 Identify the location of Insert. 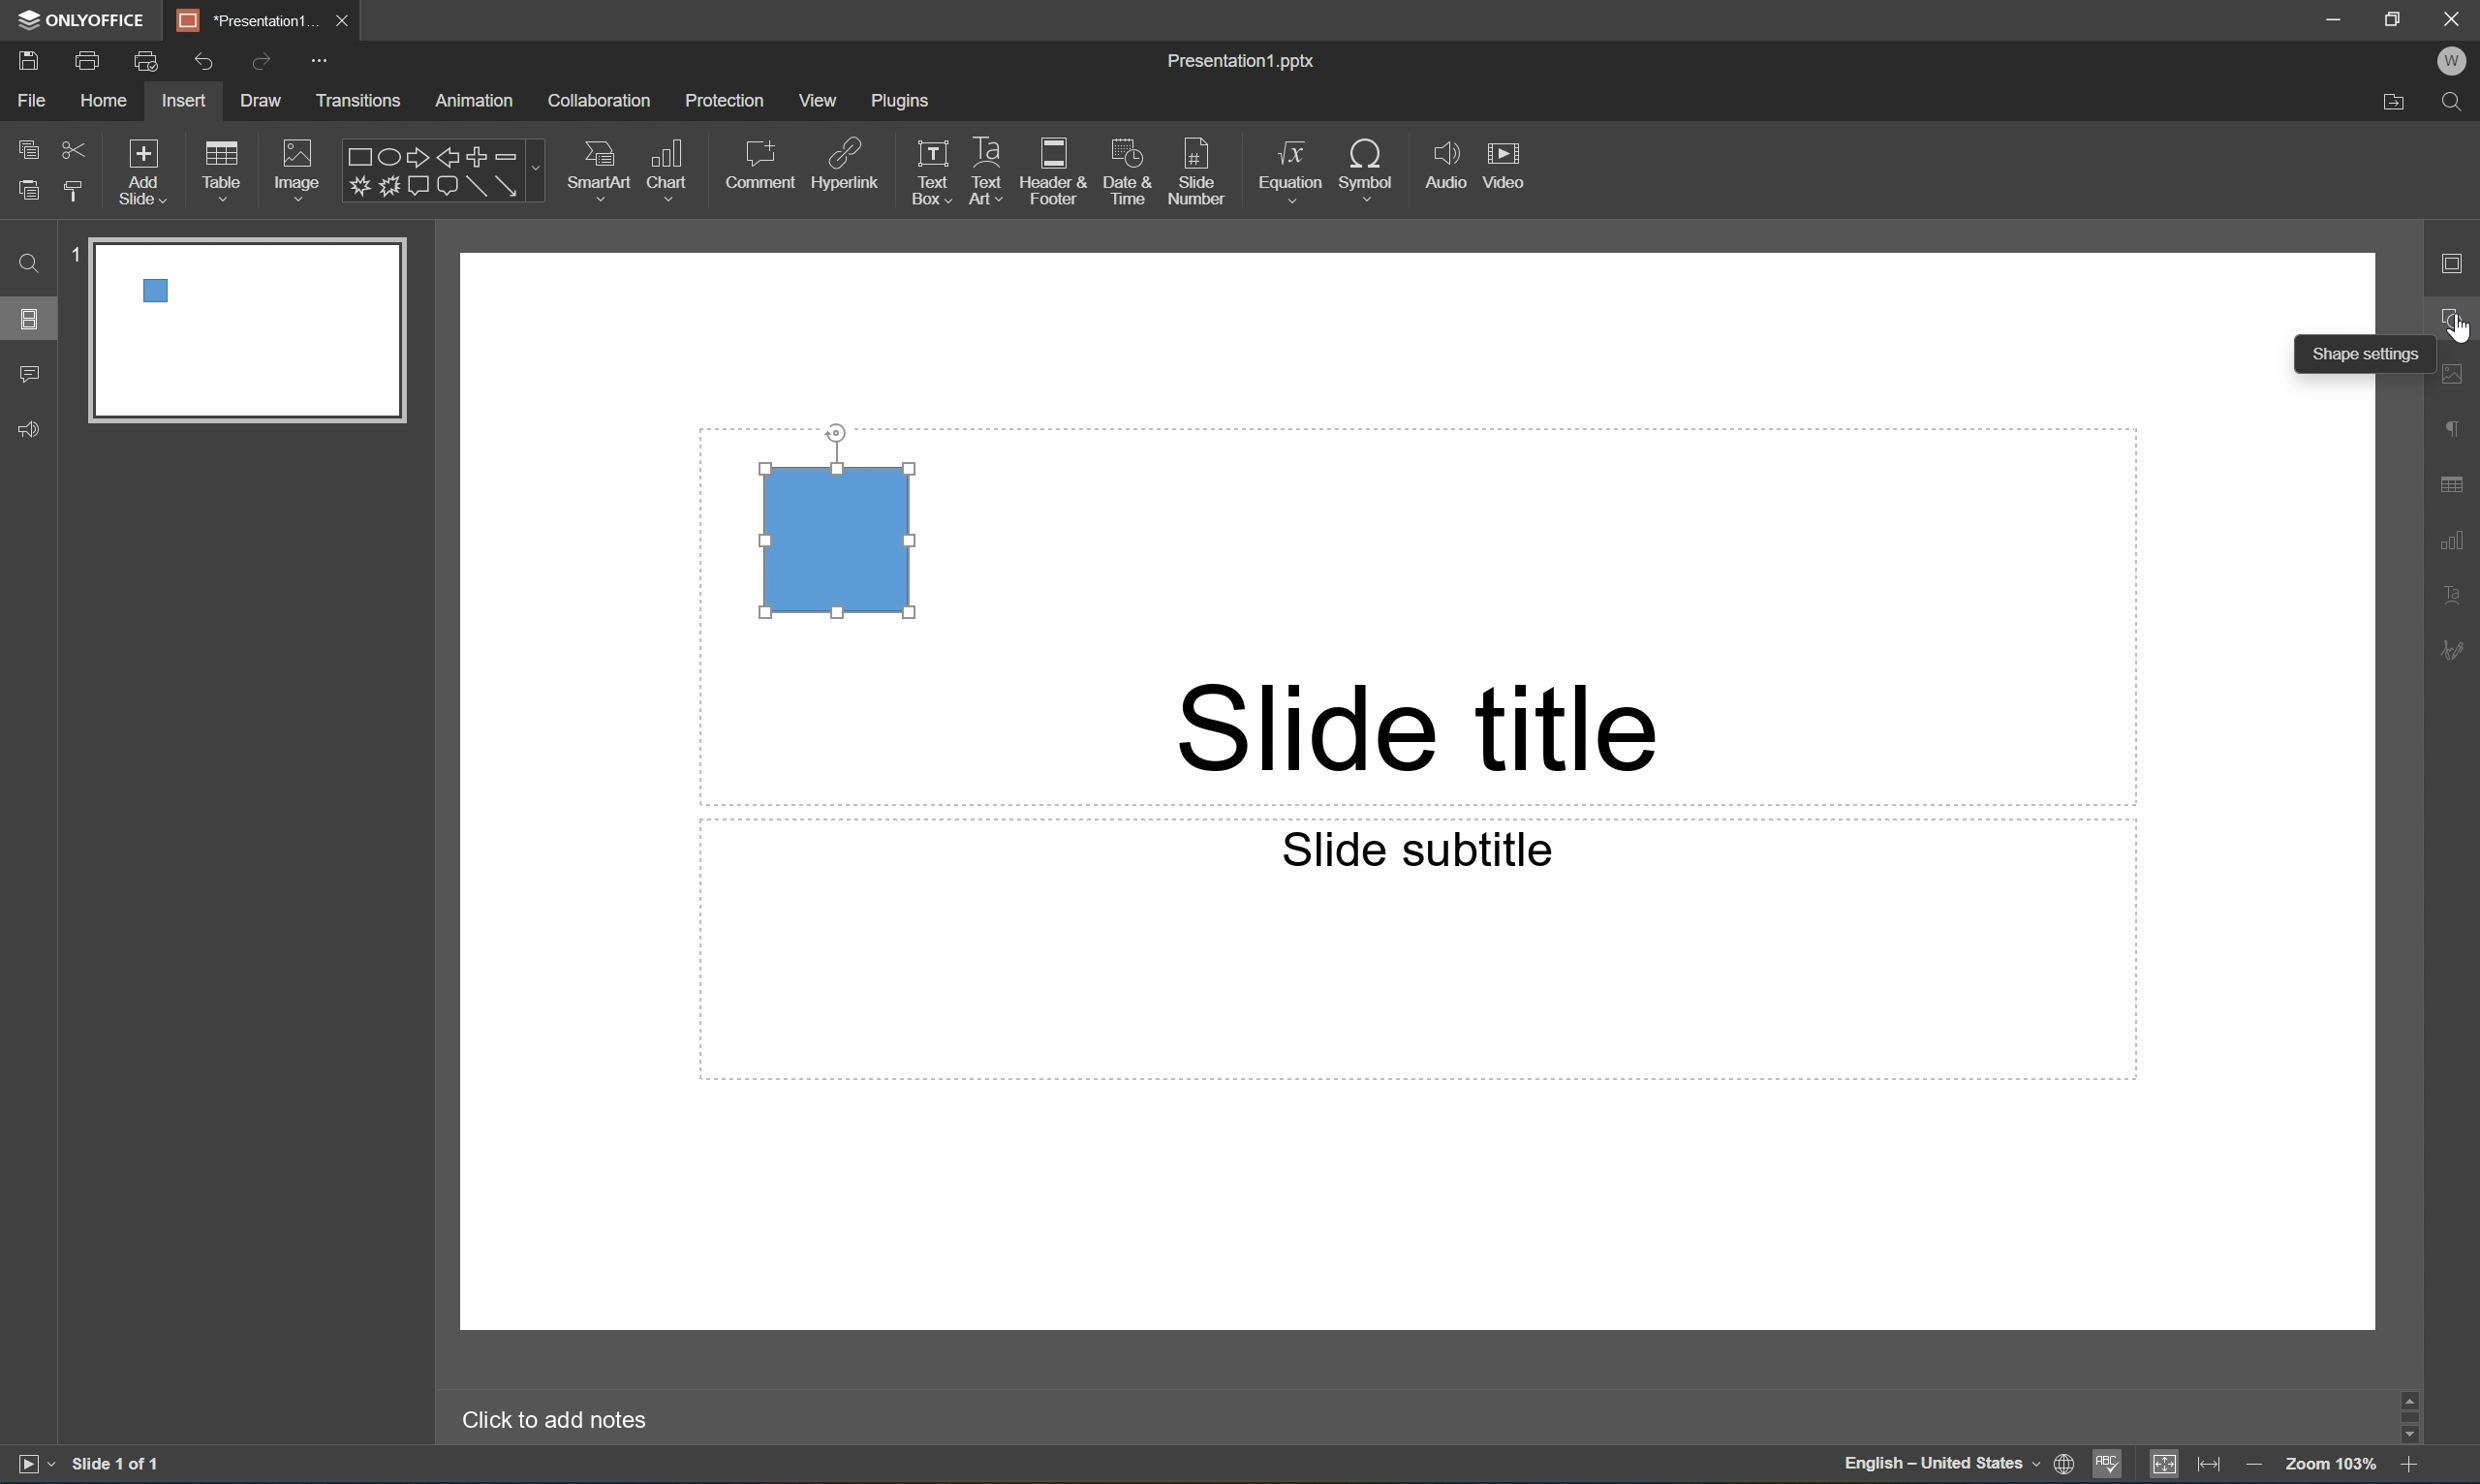
(183, 101).